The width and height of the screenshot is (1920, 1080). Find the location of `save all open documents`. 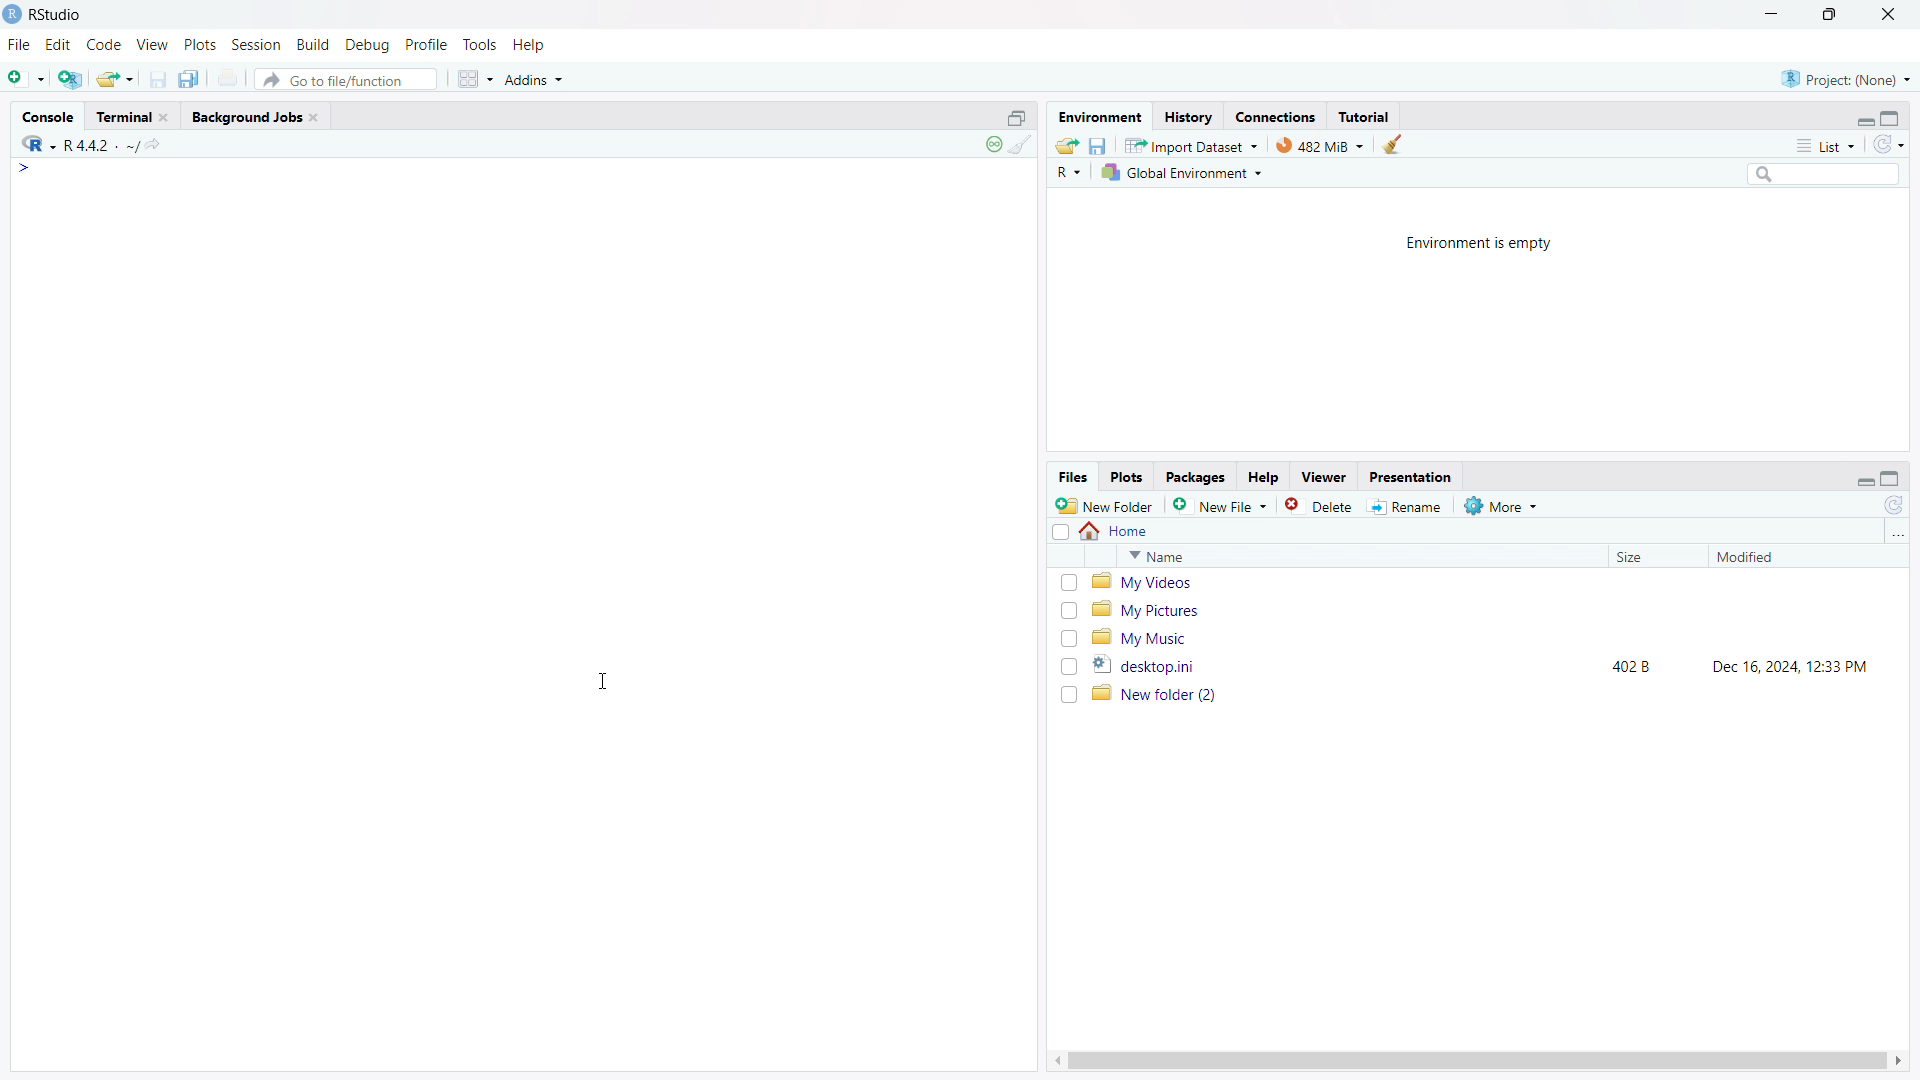

save all open documents is located at coordinates (192, 78).